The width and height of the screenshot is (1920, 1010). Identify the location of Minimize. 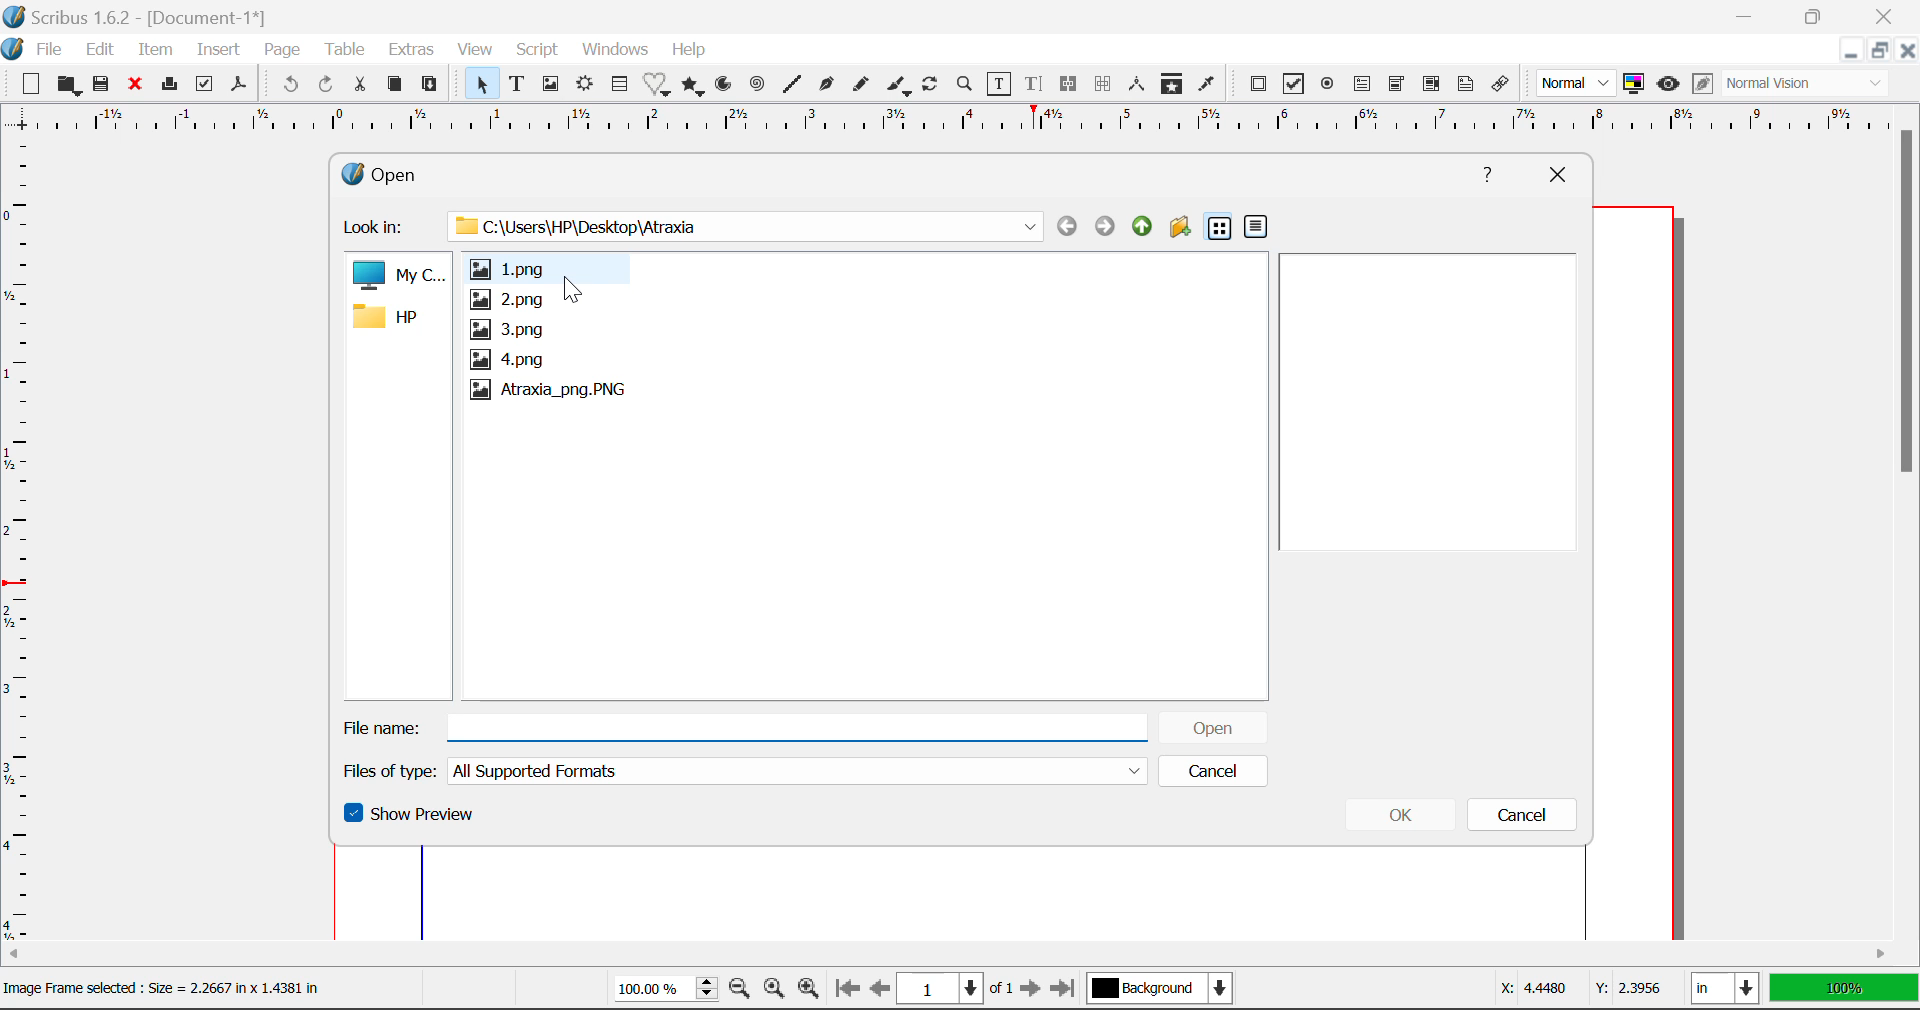
(1823, 16).